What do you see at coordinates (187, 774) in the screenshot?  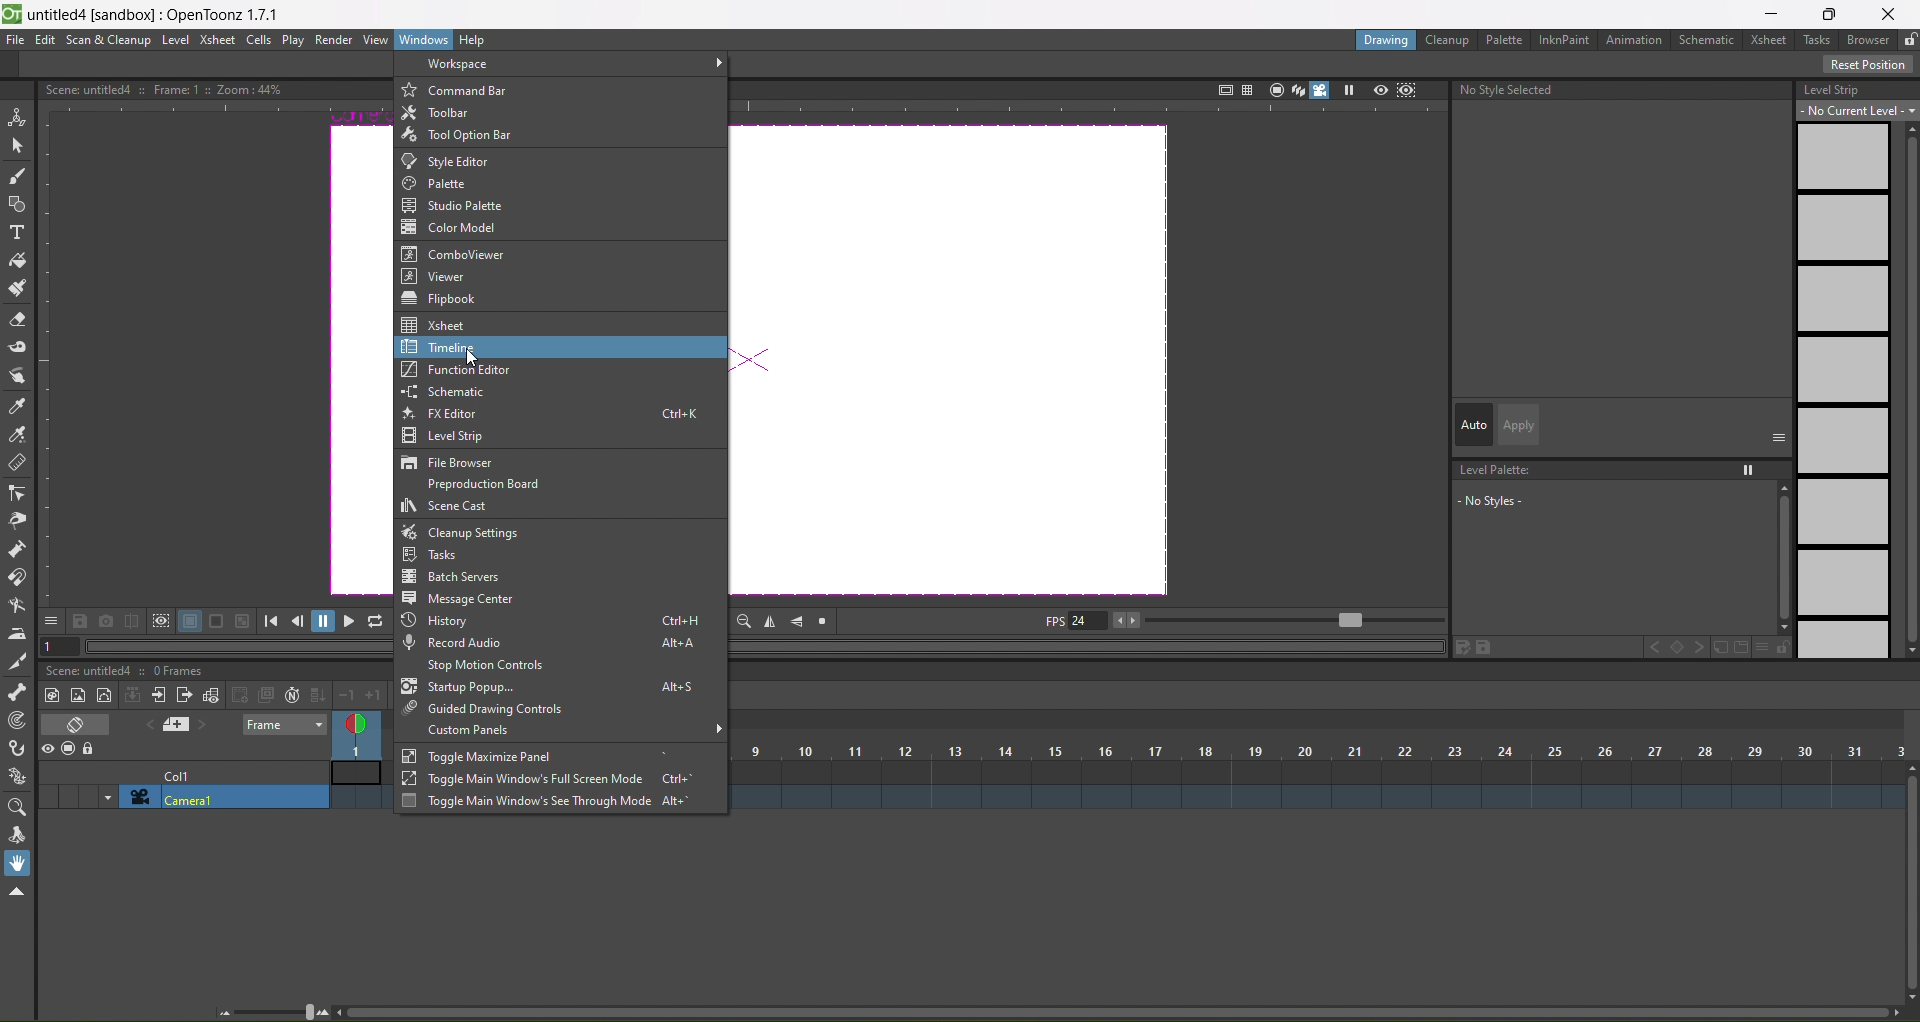 I see `col1` at bounding box center [187, 774].